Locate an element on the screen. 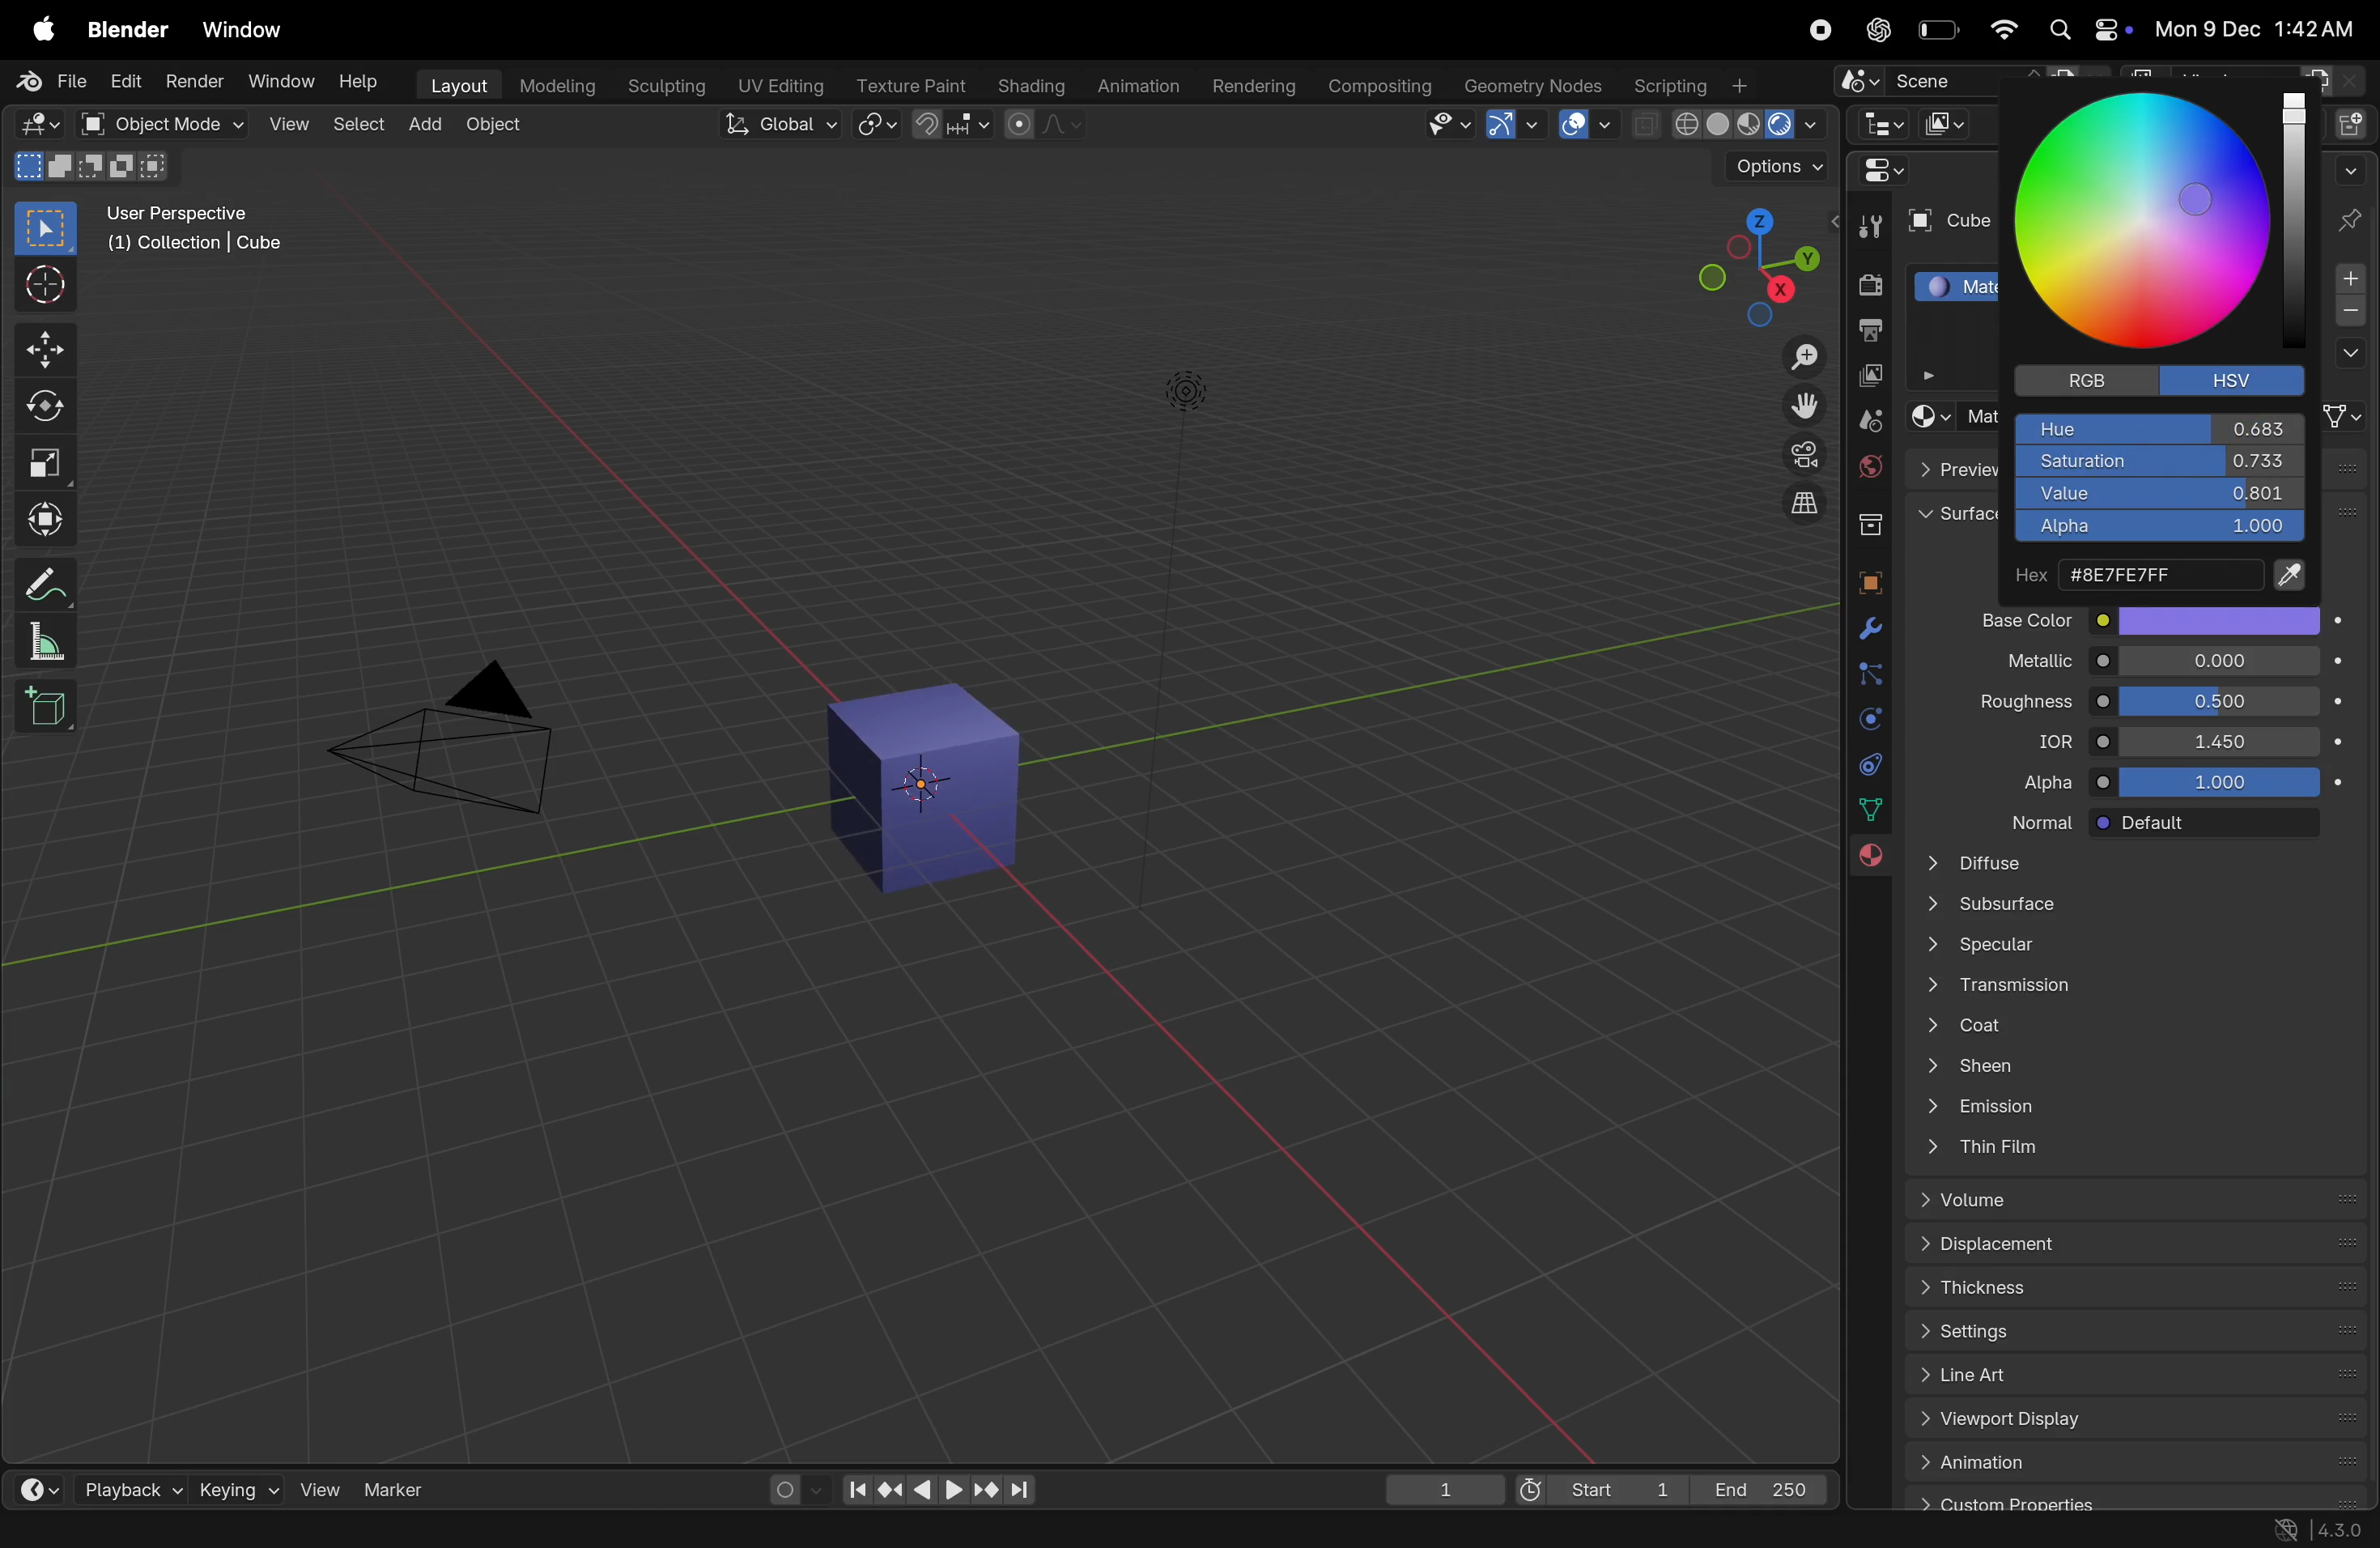 This screenshot has height=1548, width=2380. metallic is located at coordinates (2018, 663).